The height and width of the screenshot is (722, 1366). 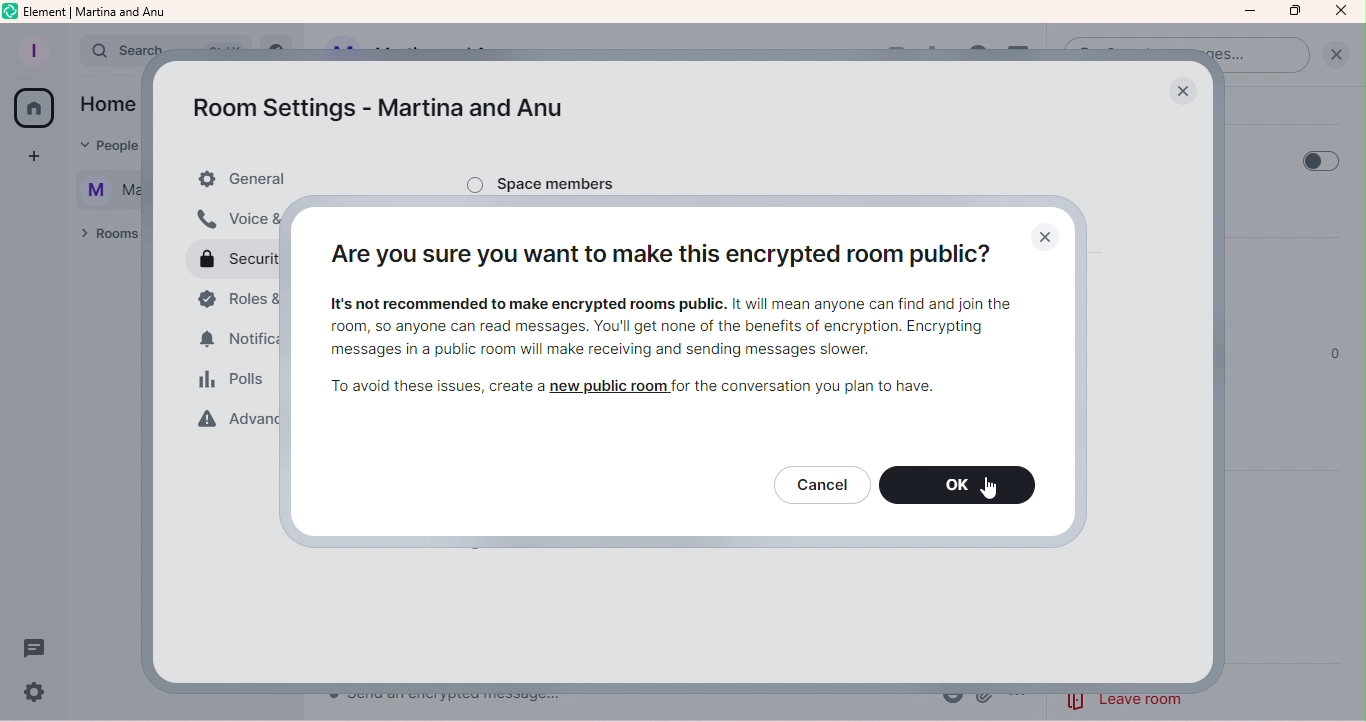 What do you see at coordinates (663, 255) in the screenshot?
I see `Are you sure you want to make this encrypted room public?` at bounding box center [663, 255].